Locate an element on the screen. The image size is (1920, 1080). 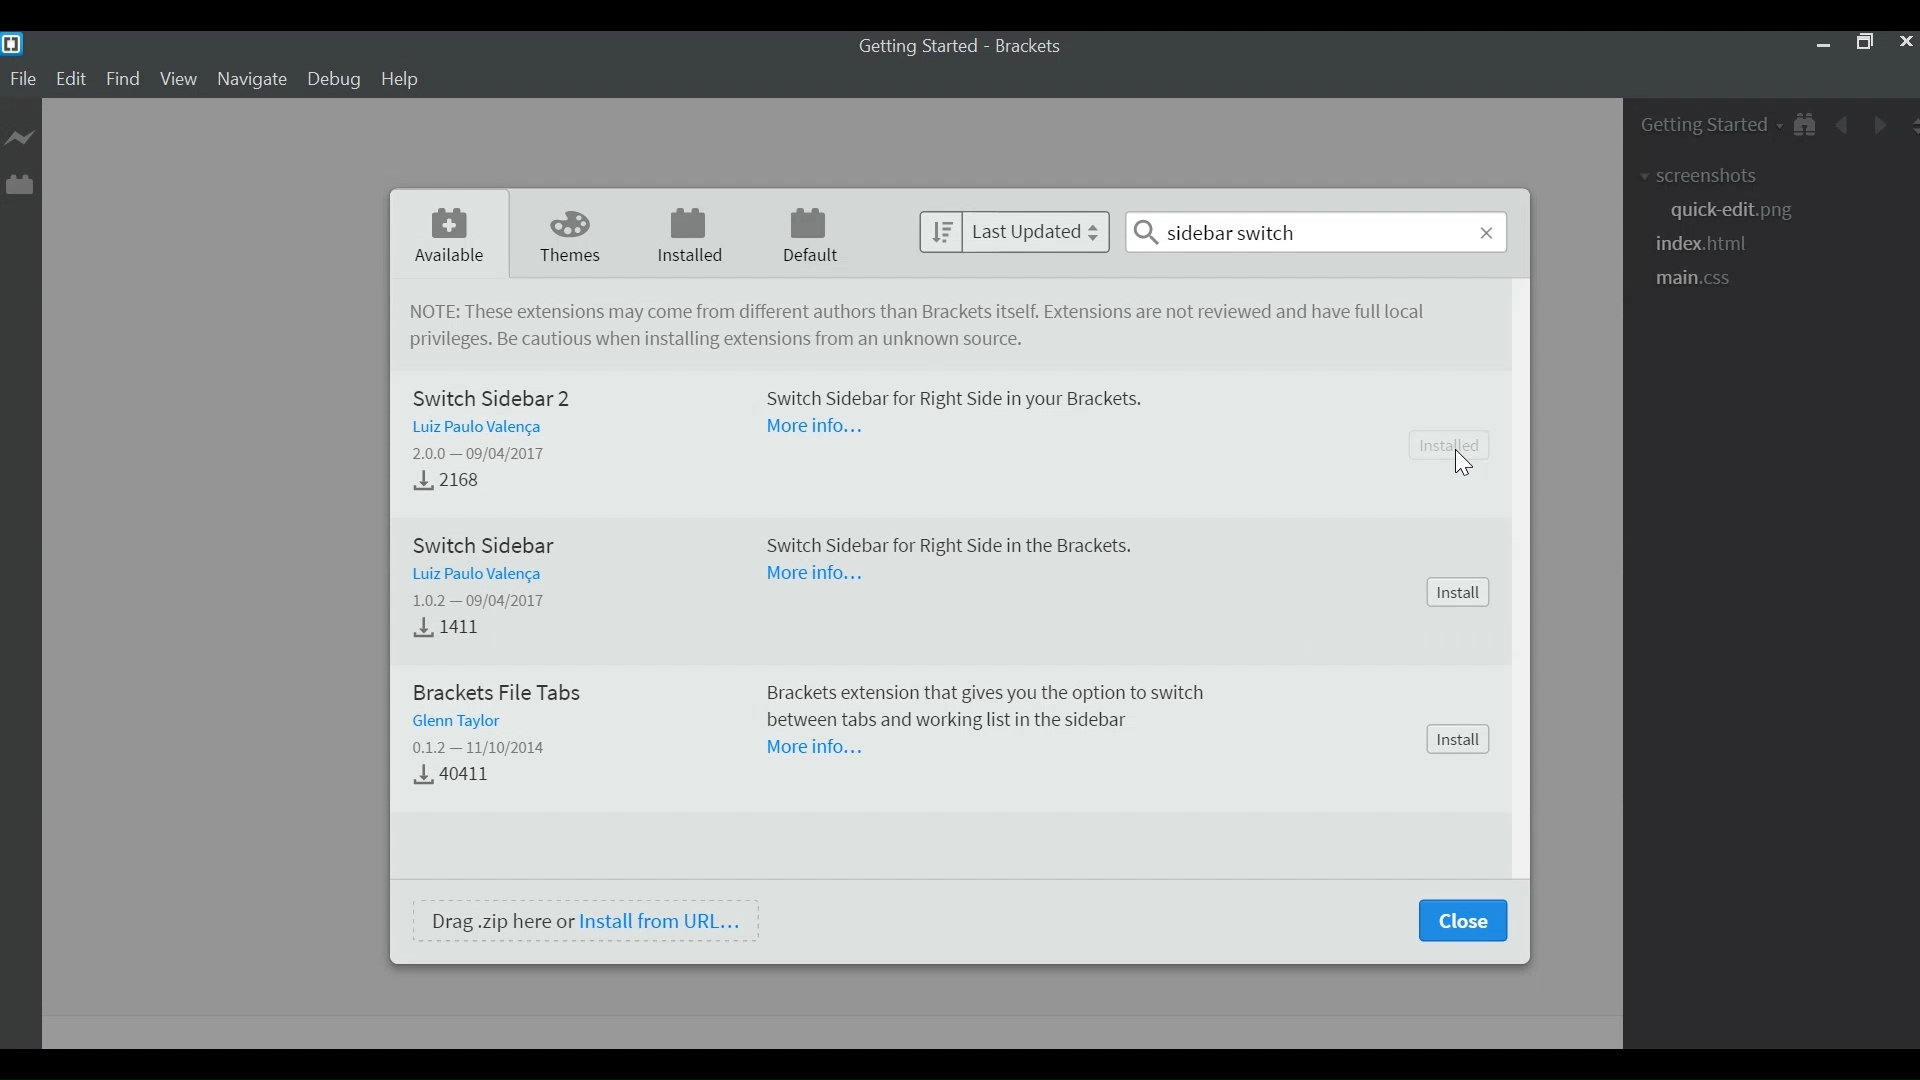
NOTE: These extensions may come from different authors tan Brackets itself. Extensions are not reviewed and have full local privileges is located at coordinates (901, 312).